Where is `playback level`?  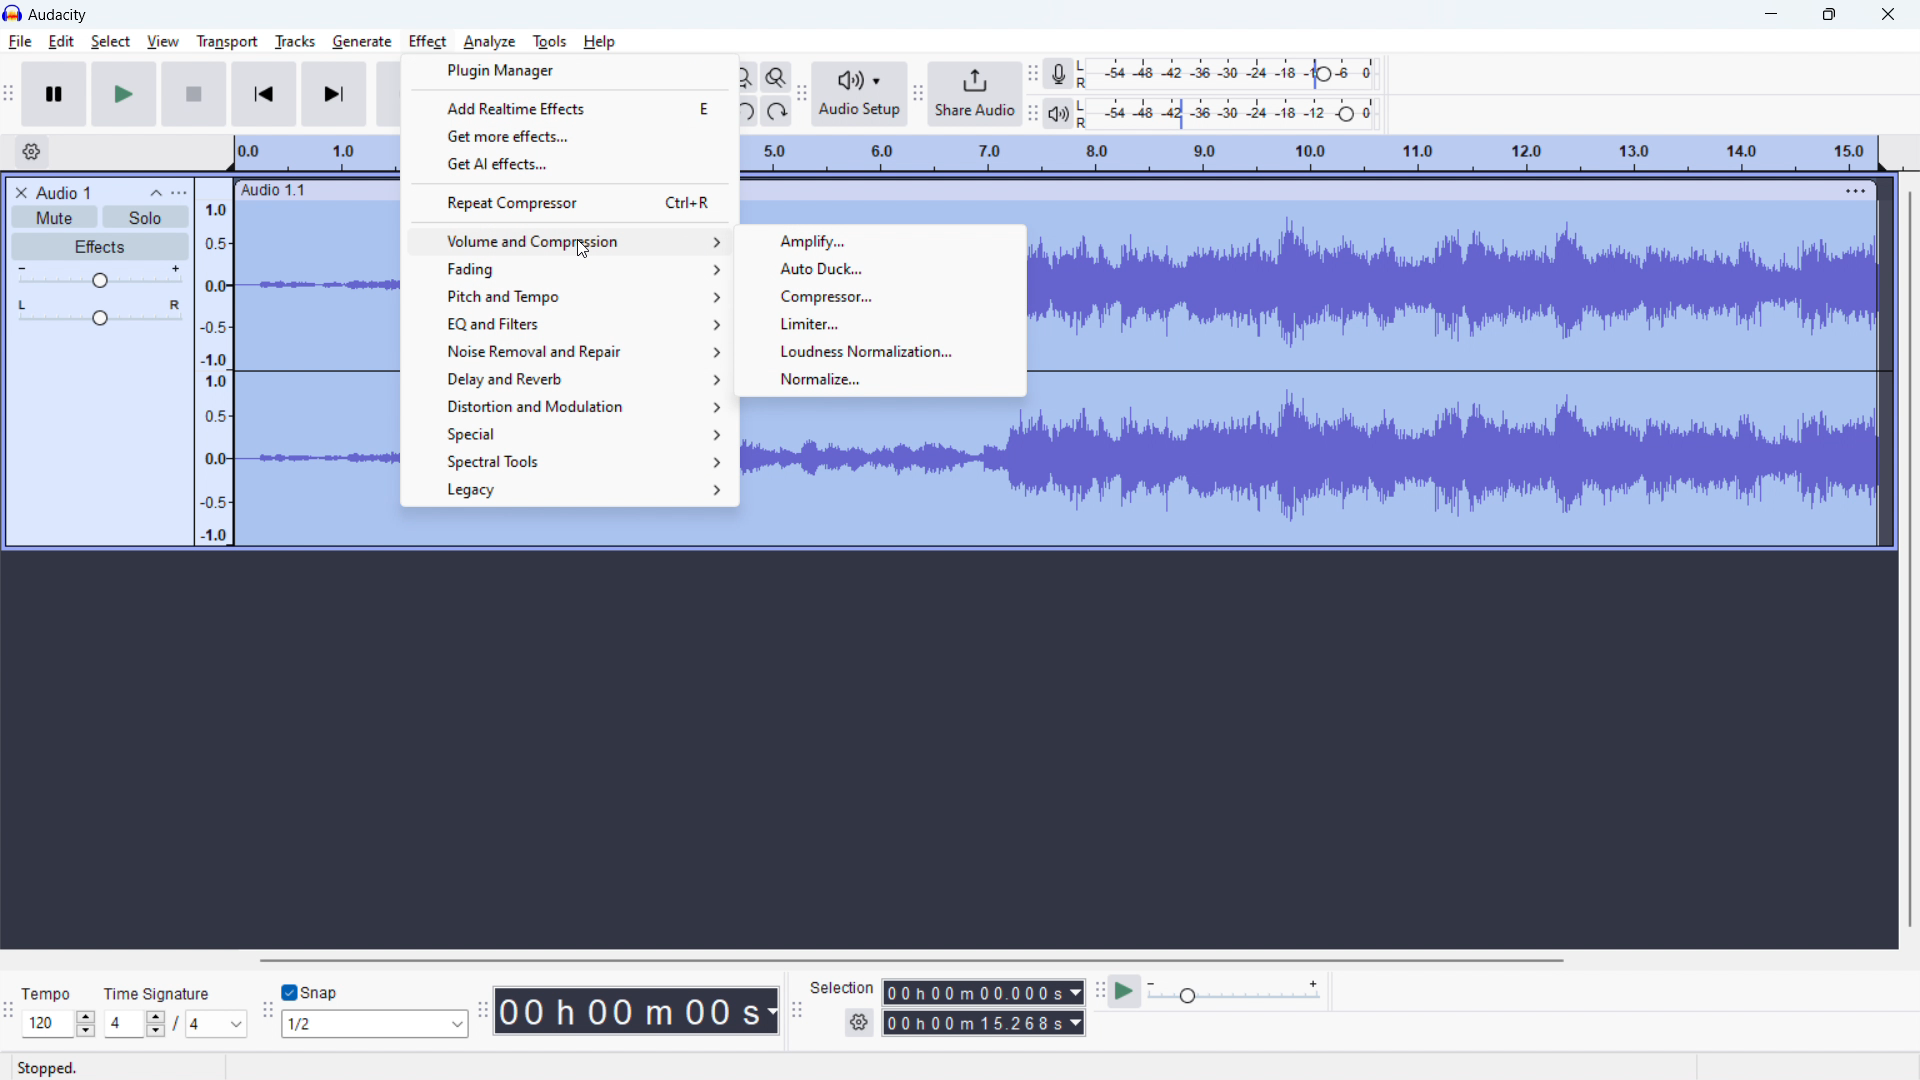
playback level is located at coordinates (1240, 115).